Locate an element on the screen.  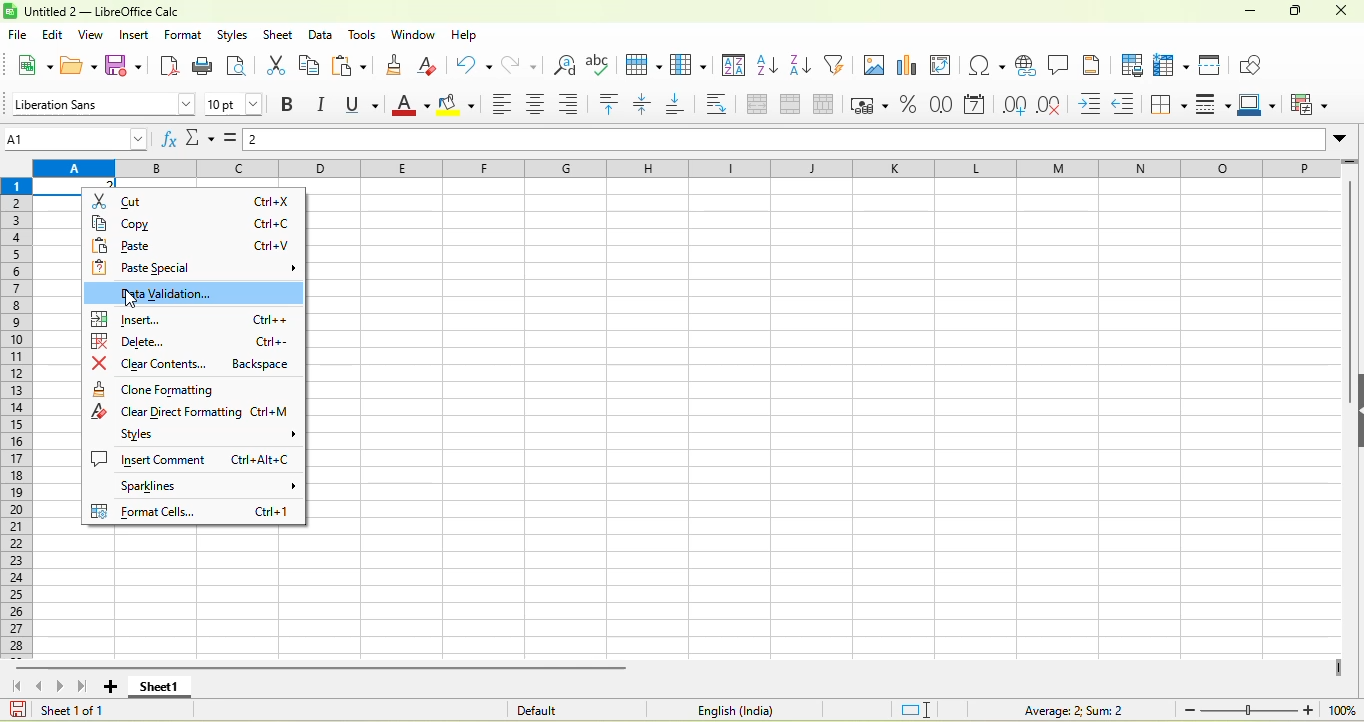
headers and footers is located at coordinates (1095, 64).